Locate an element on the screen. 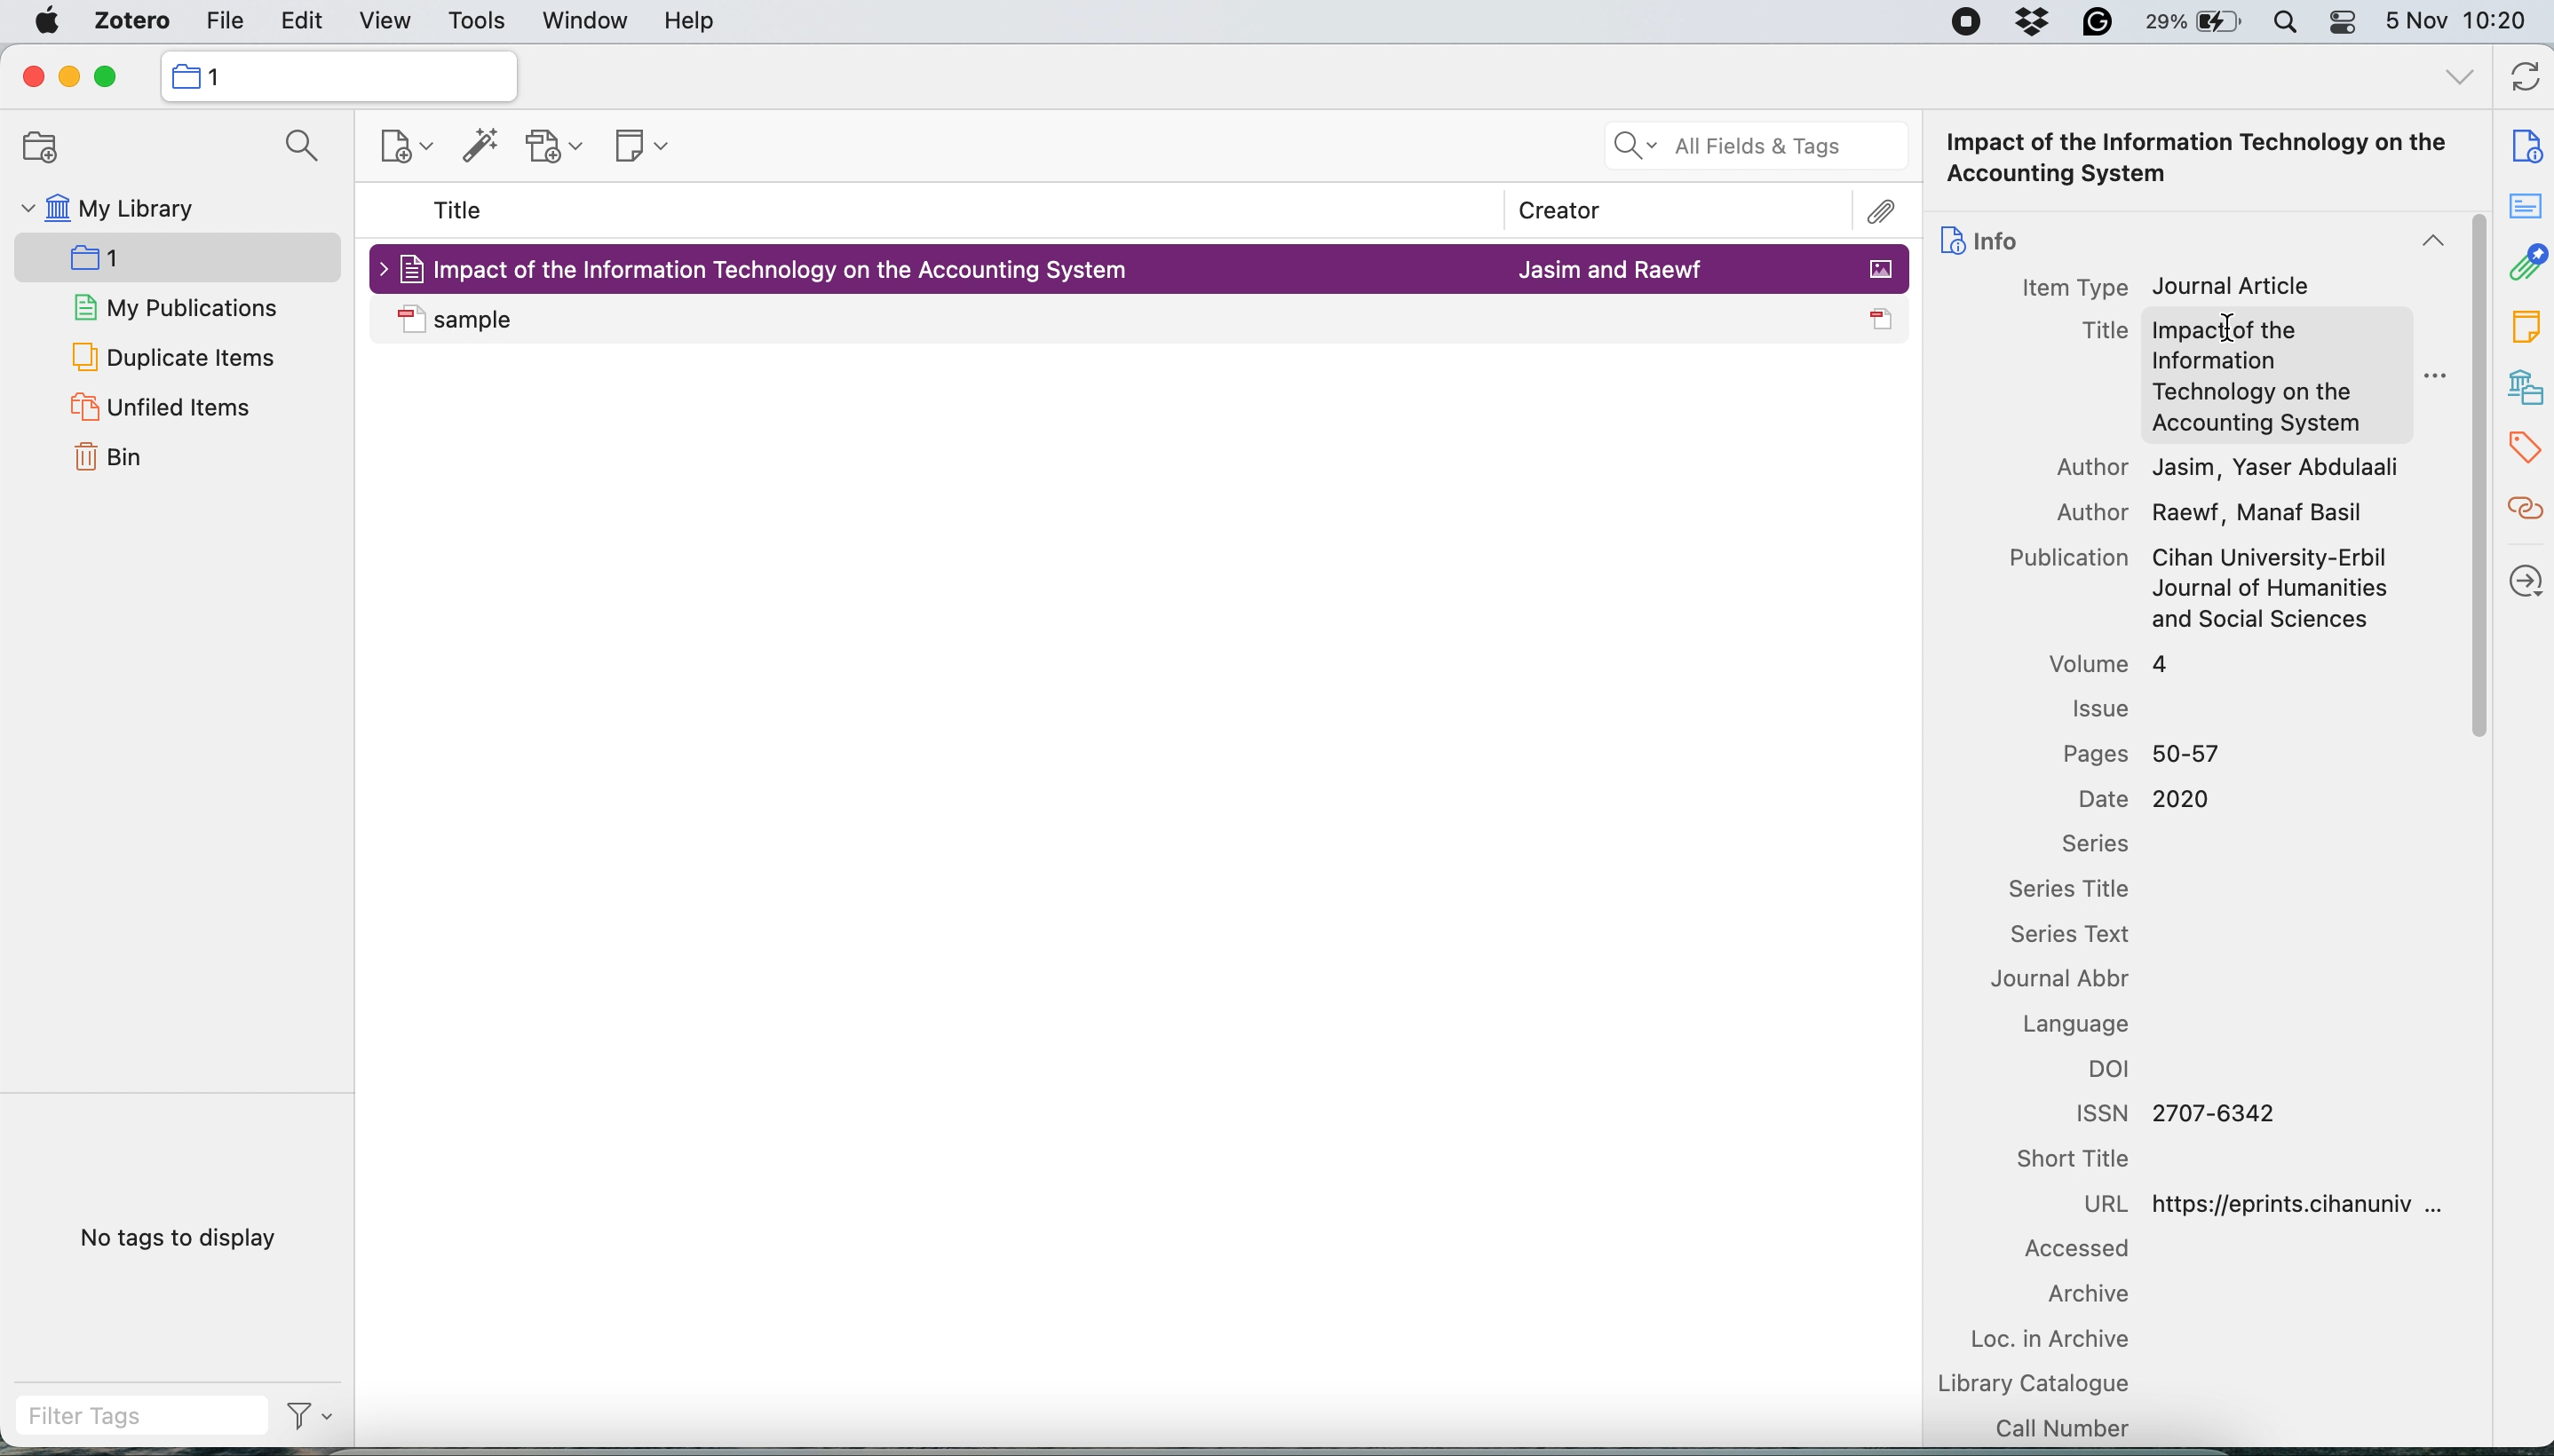  note is located at coordinates (2525, 326).